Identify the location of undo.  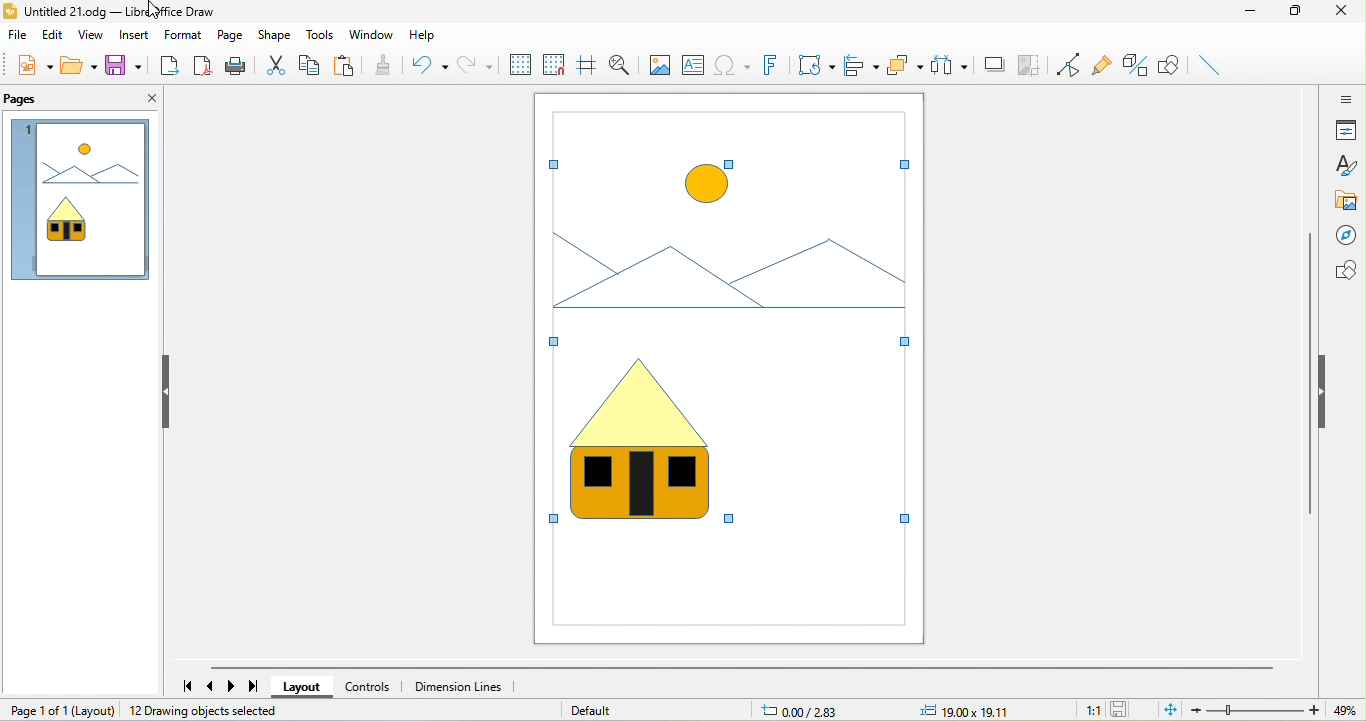
(440, 65).